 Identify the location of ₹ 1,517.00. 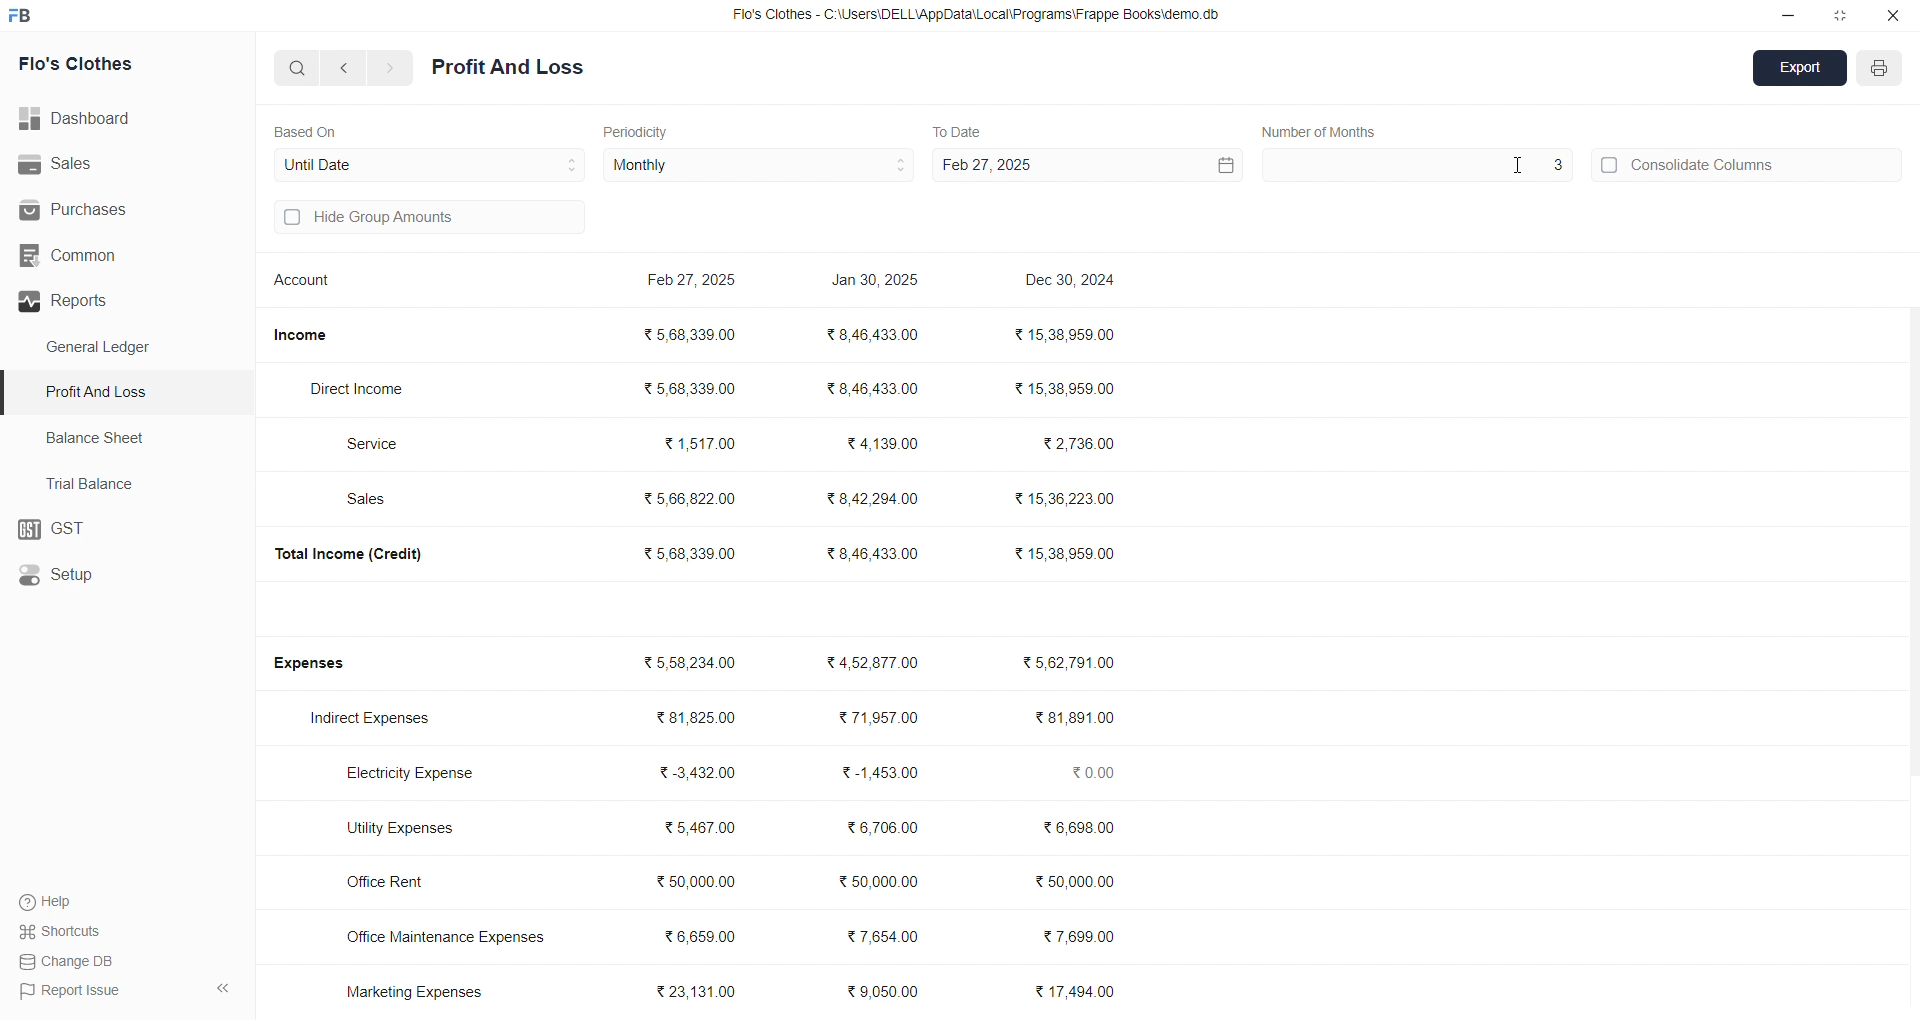
(700, 442).